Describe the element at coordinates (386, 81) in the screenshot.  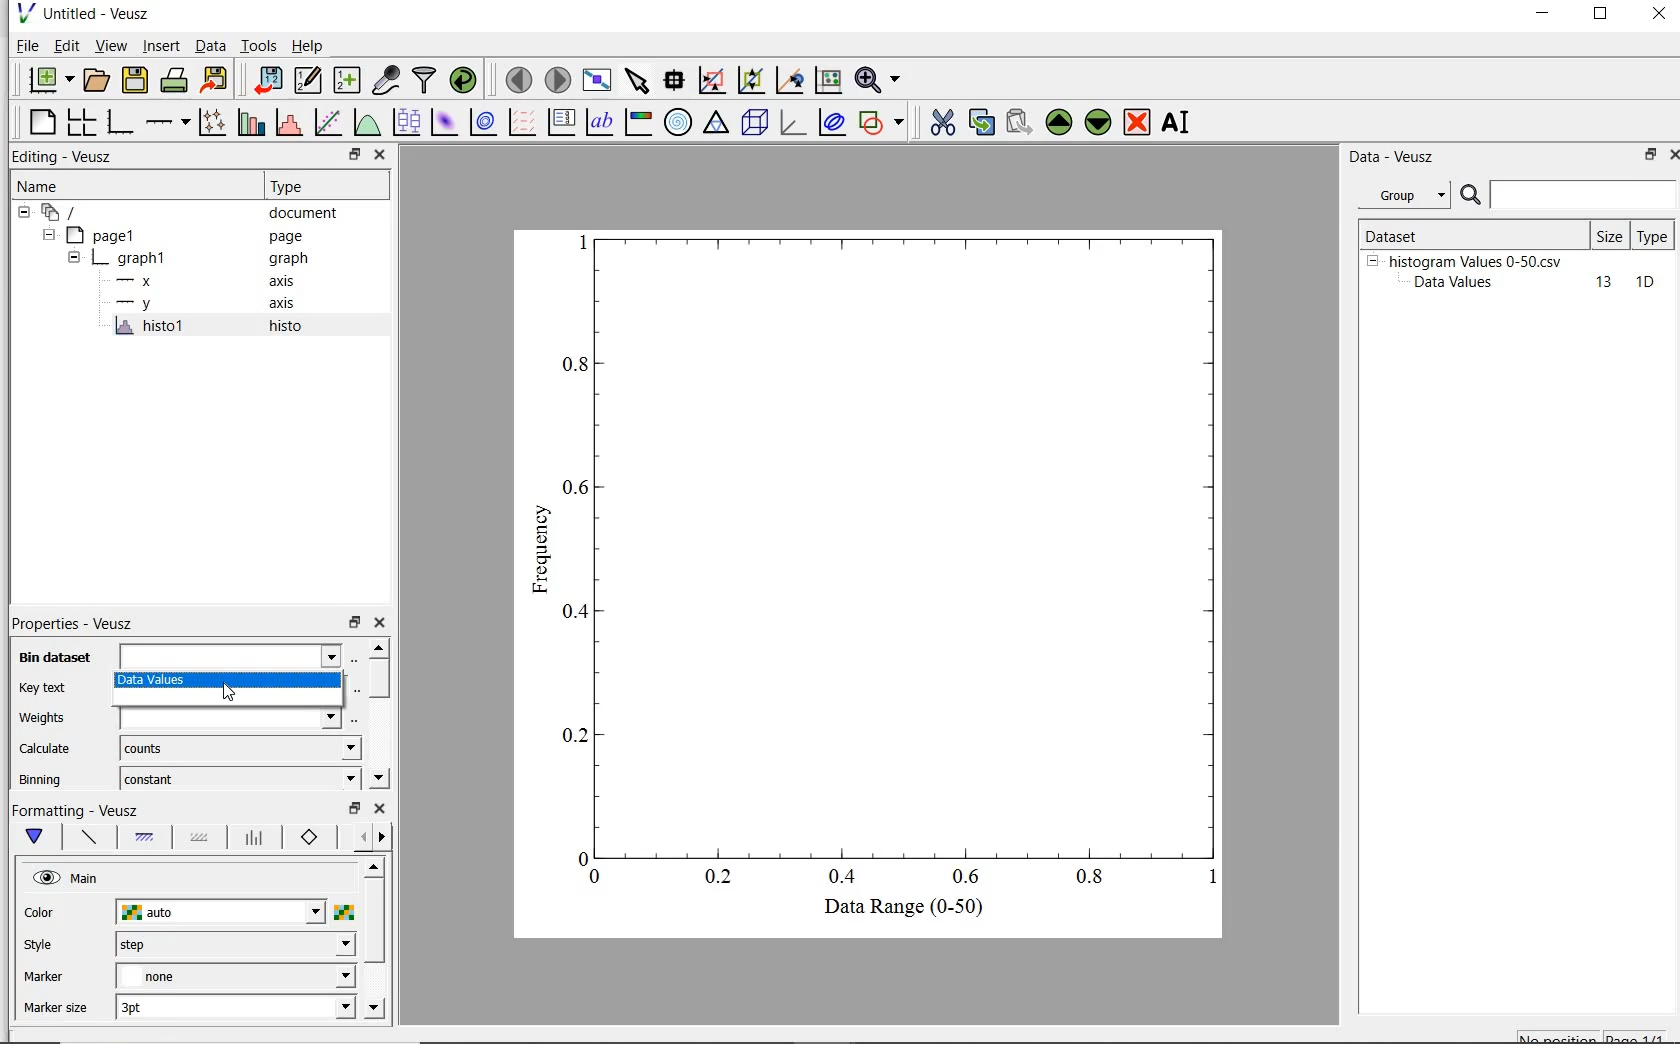
I see `capture remote data` at that location.